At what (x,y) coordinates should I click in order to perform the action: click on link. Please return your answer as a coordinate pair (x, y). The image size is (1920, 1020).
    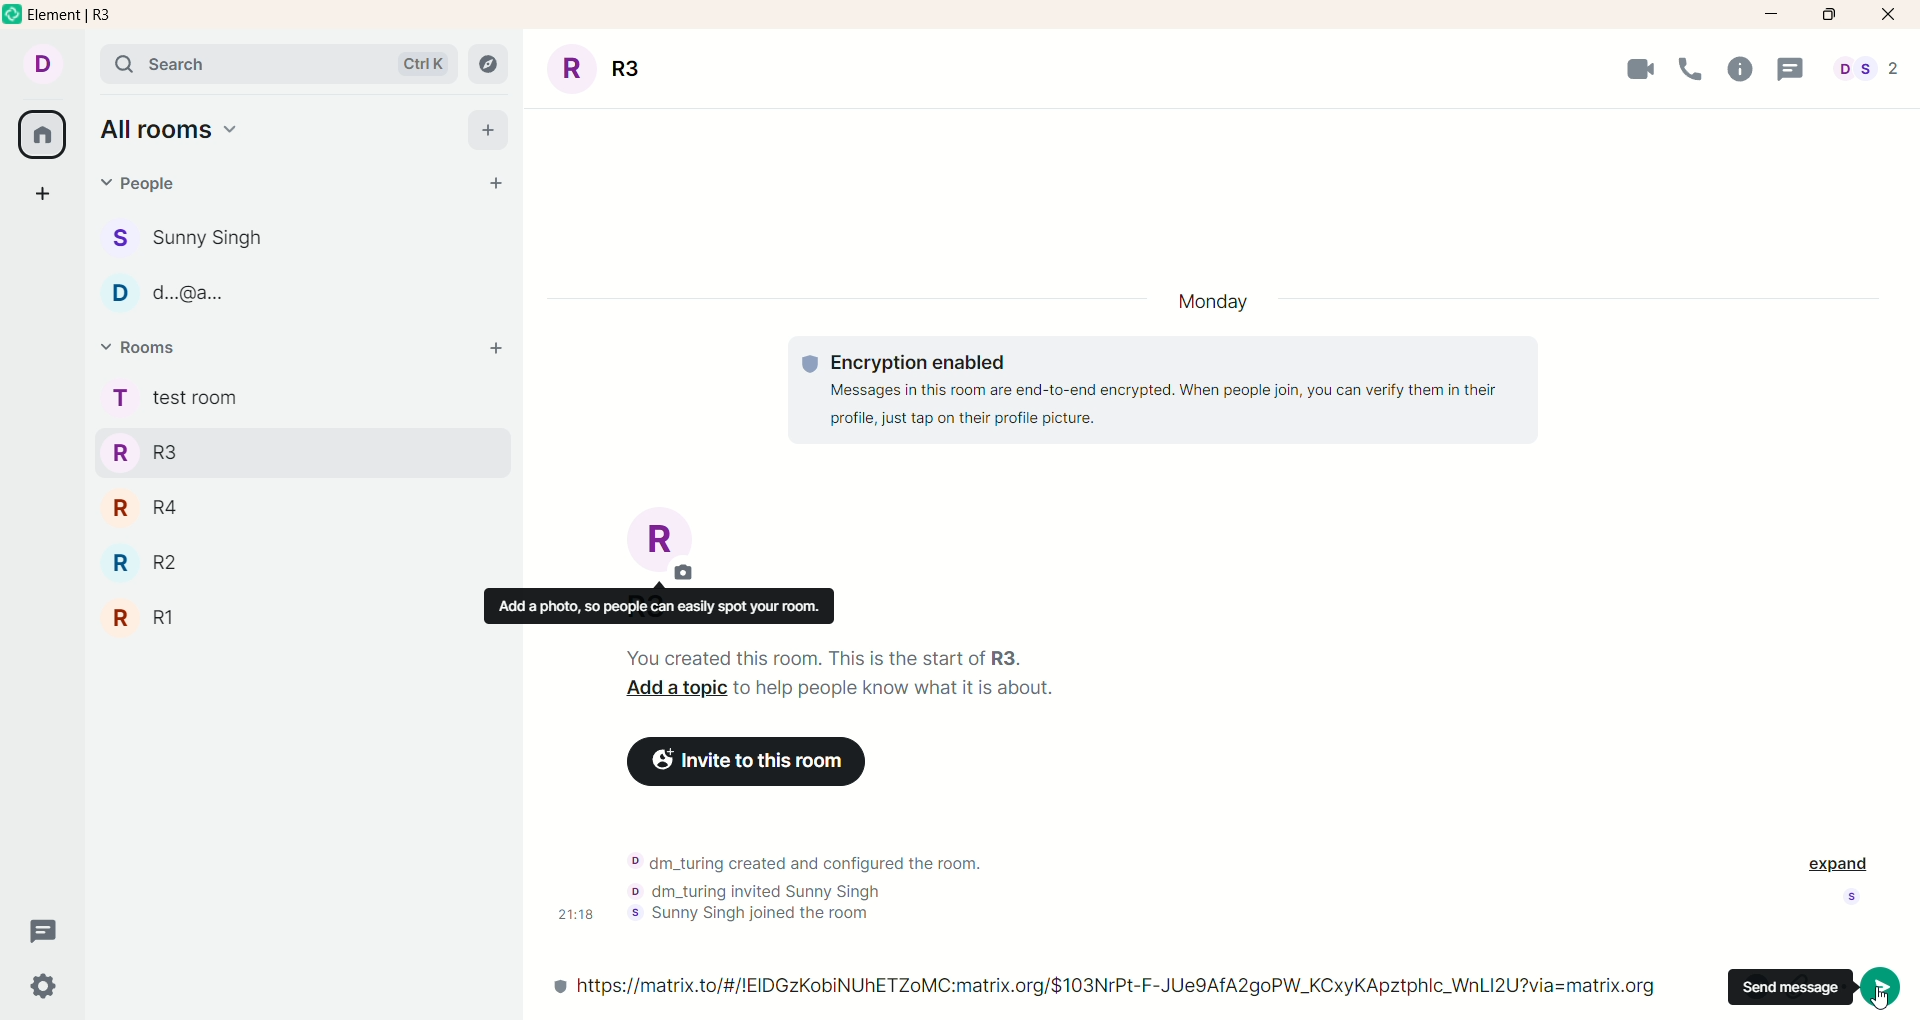
    Looking at the image, I should click on (1141, 990).